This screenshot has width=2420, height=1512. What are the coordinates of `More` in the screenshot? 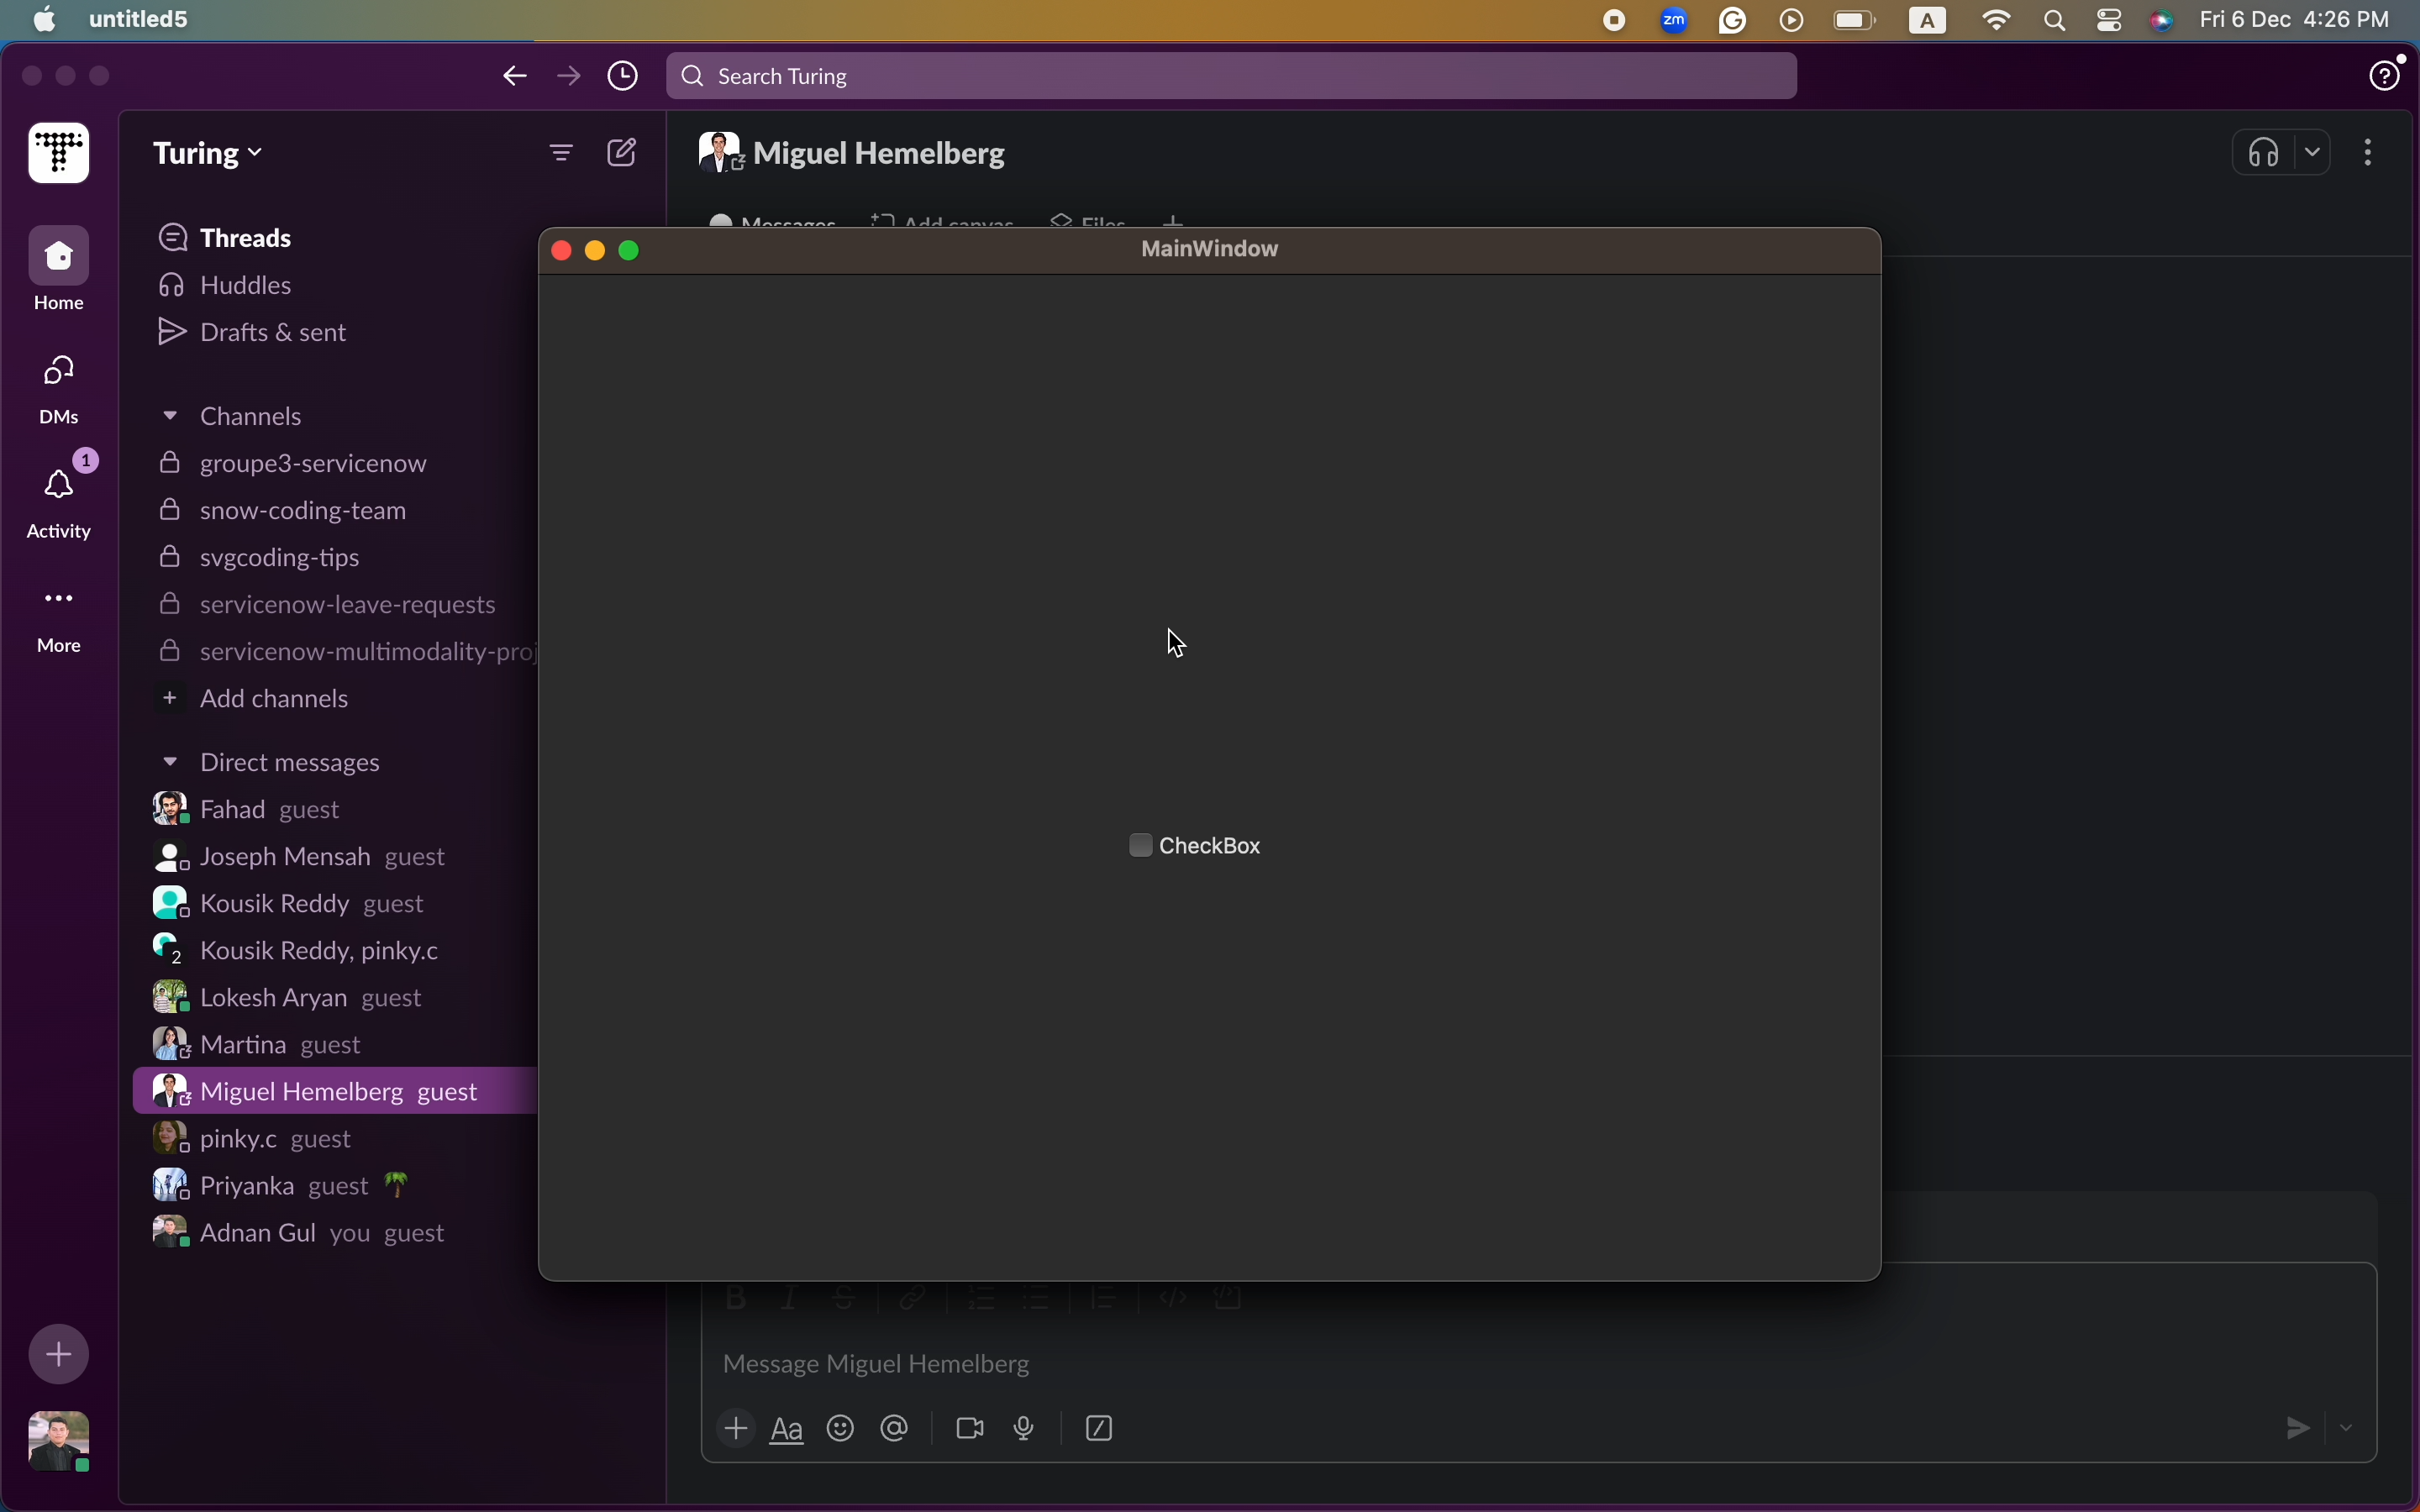 It's located at (57, 618).